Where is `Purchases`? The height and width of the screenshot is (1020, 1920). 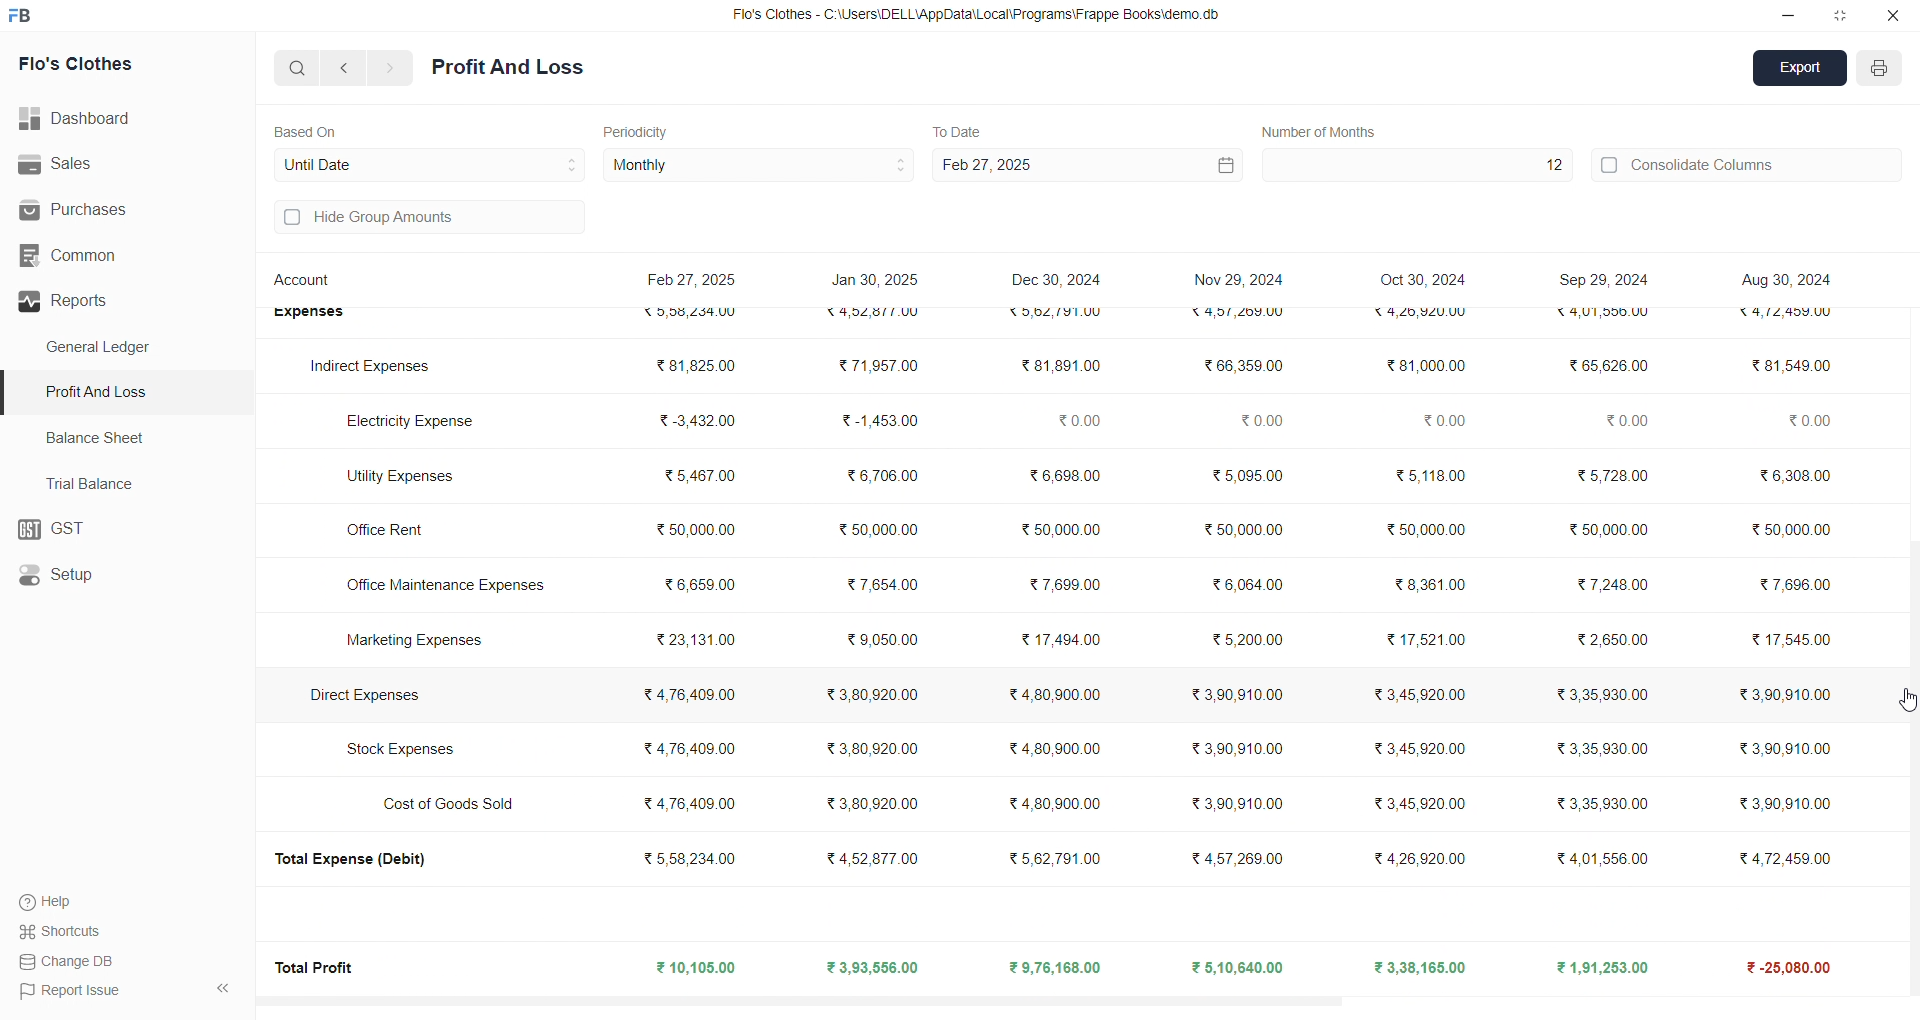 Purchases is located at coordinates (97, 210).